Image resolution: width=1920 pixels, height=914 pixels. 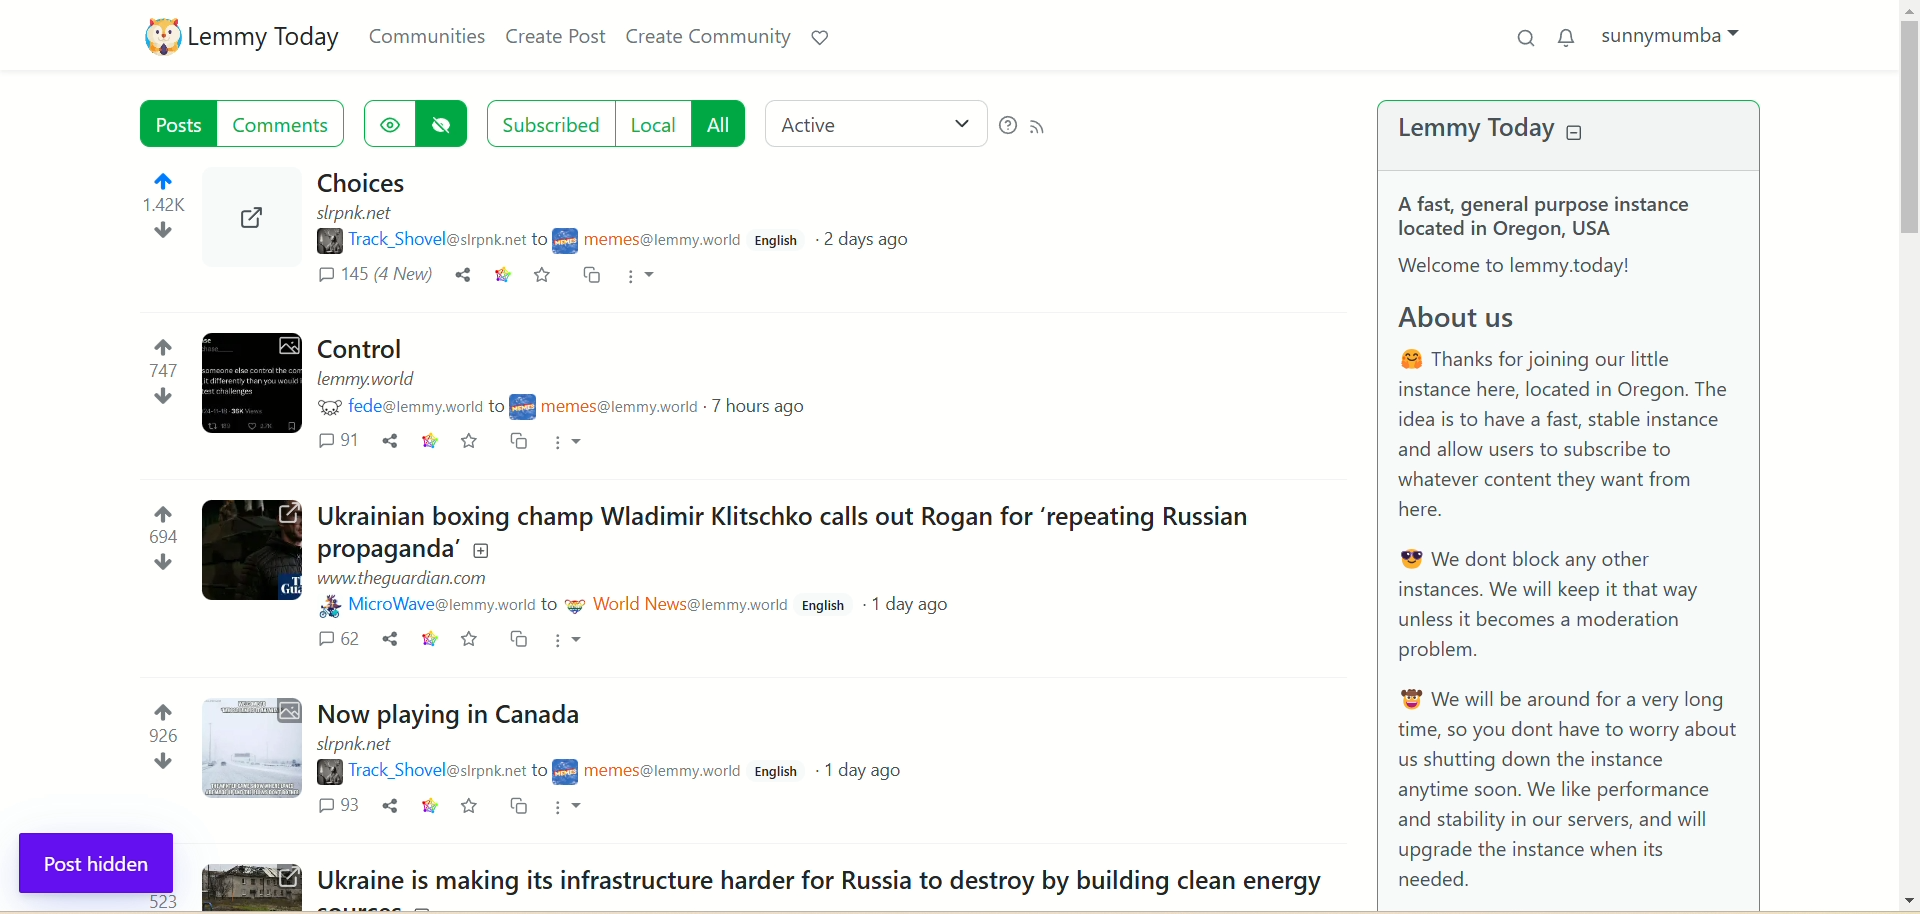 I want to click on search, so click(x=1525, y=39).